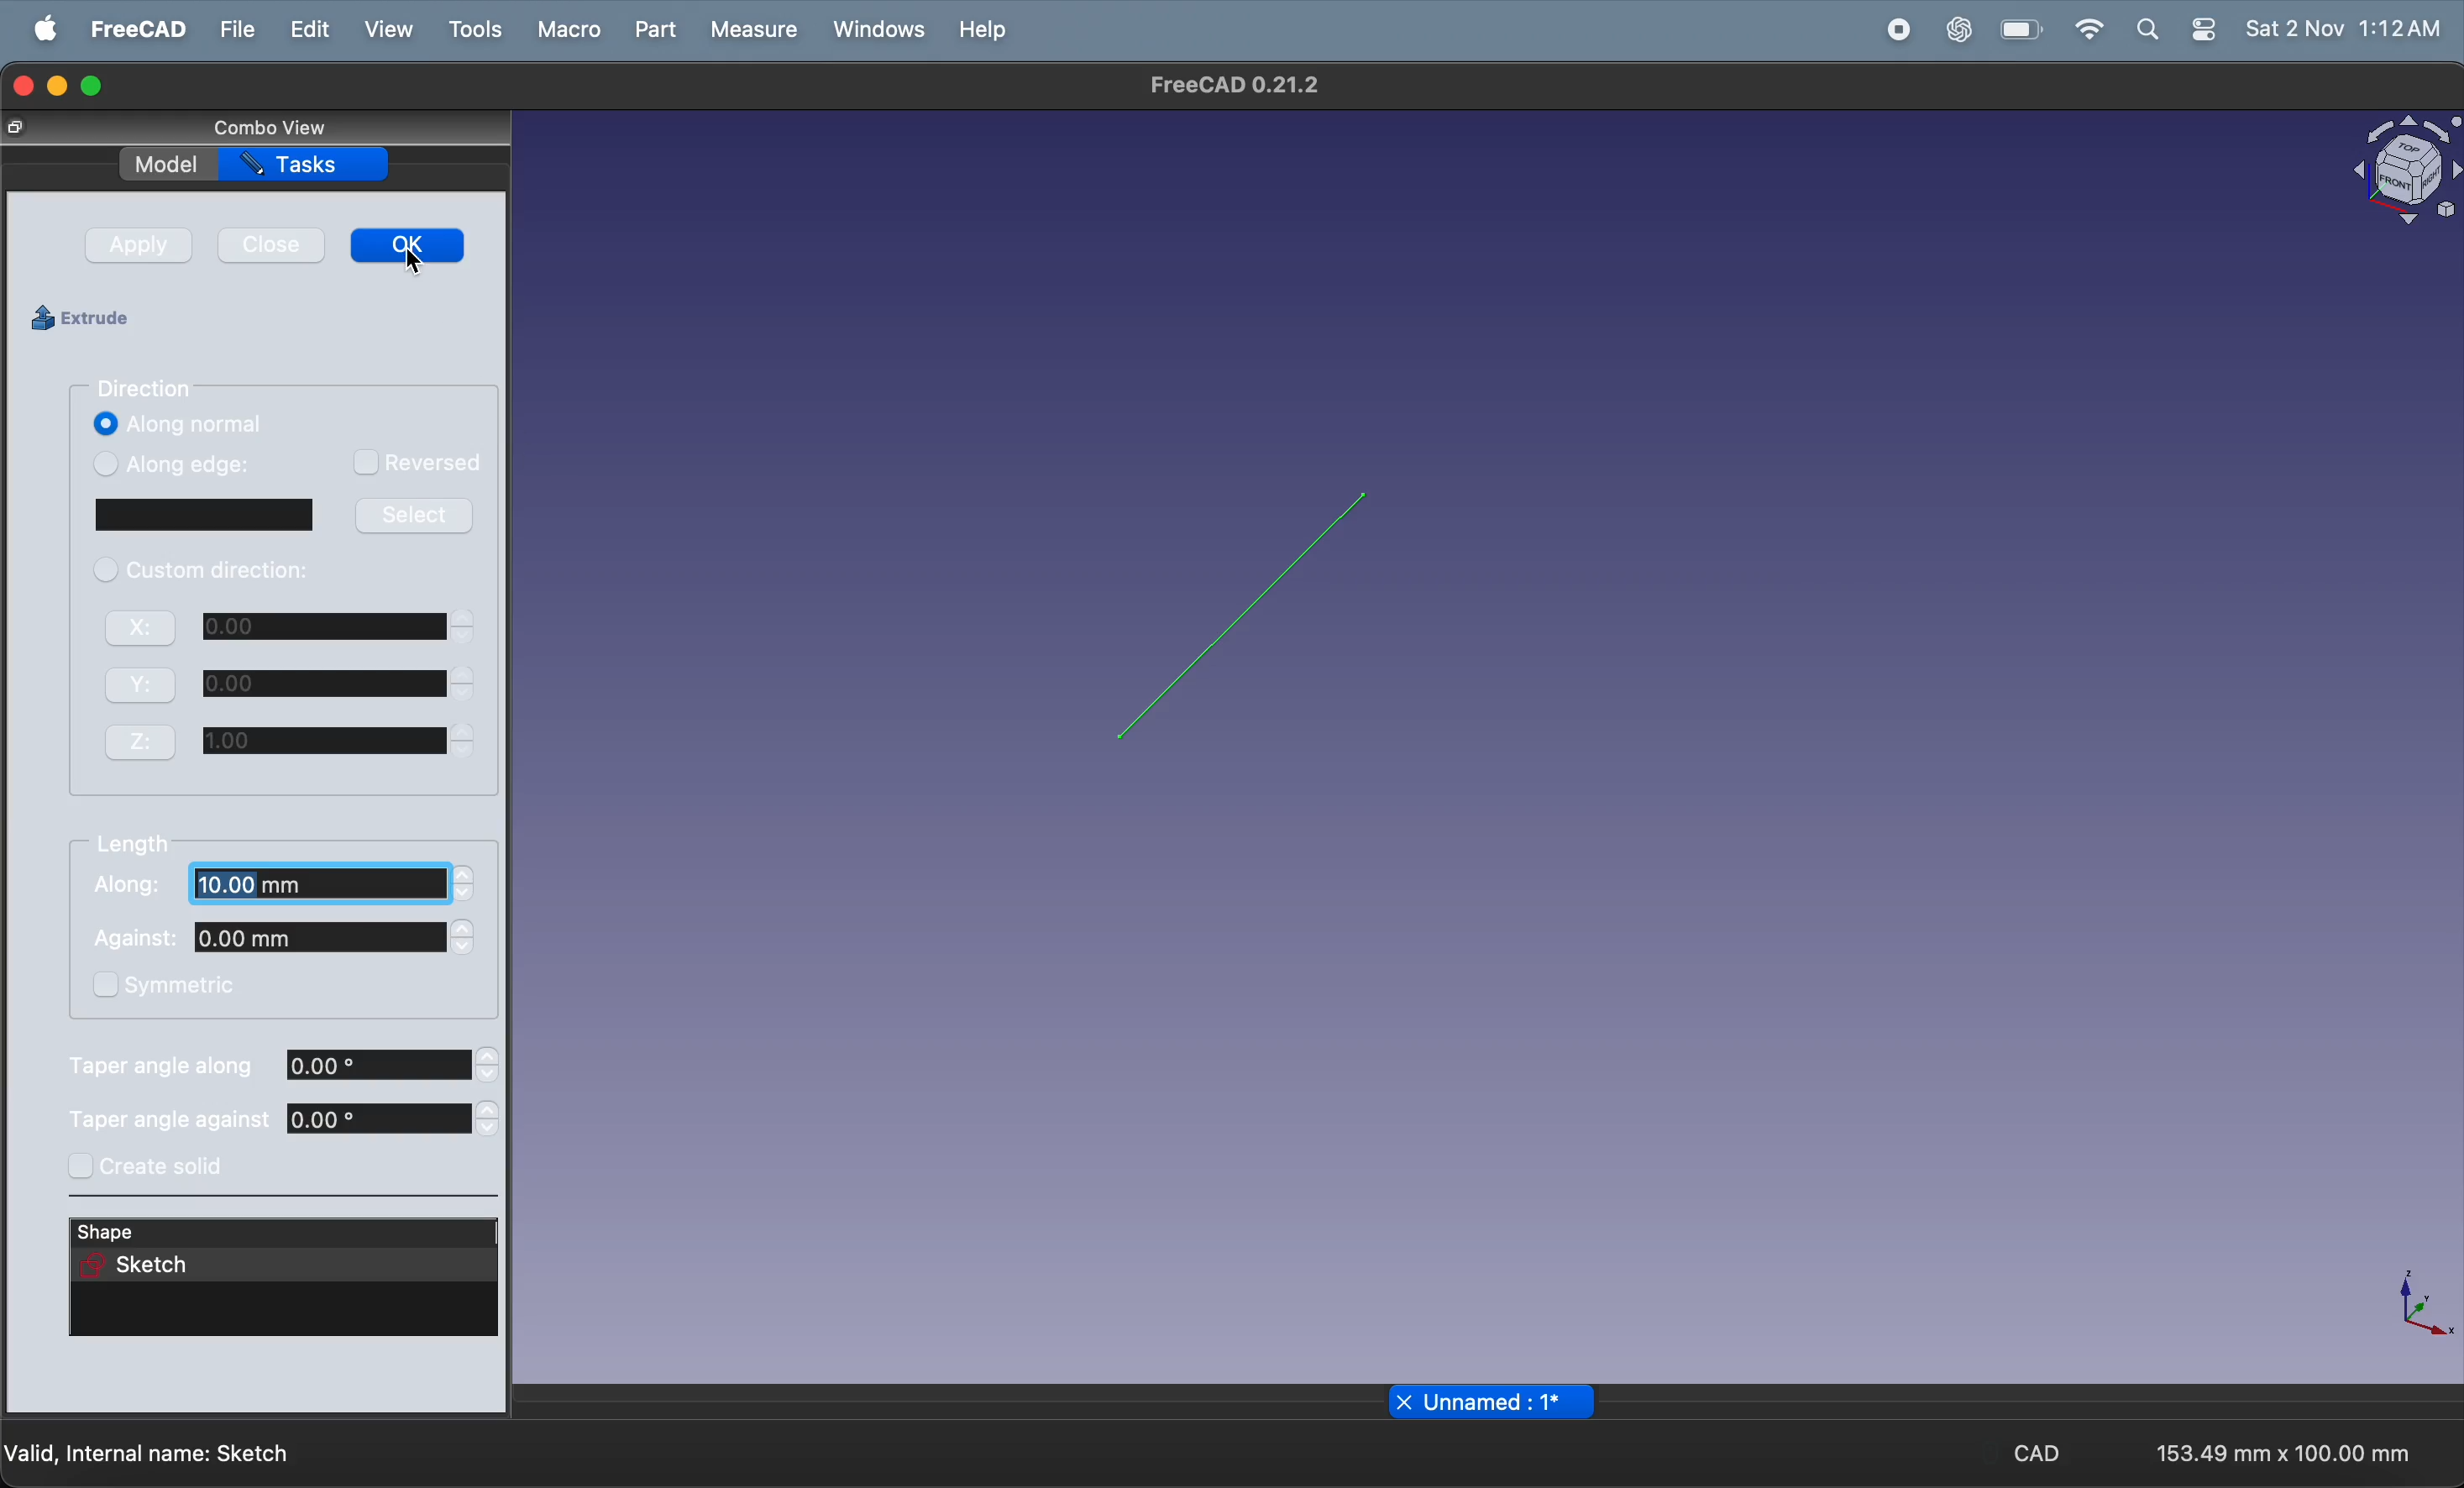 This screenshot has width=2464, height=1488. Describe the element at coordinates (110, 1230) in the screenshot. I see `shape` at that location.